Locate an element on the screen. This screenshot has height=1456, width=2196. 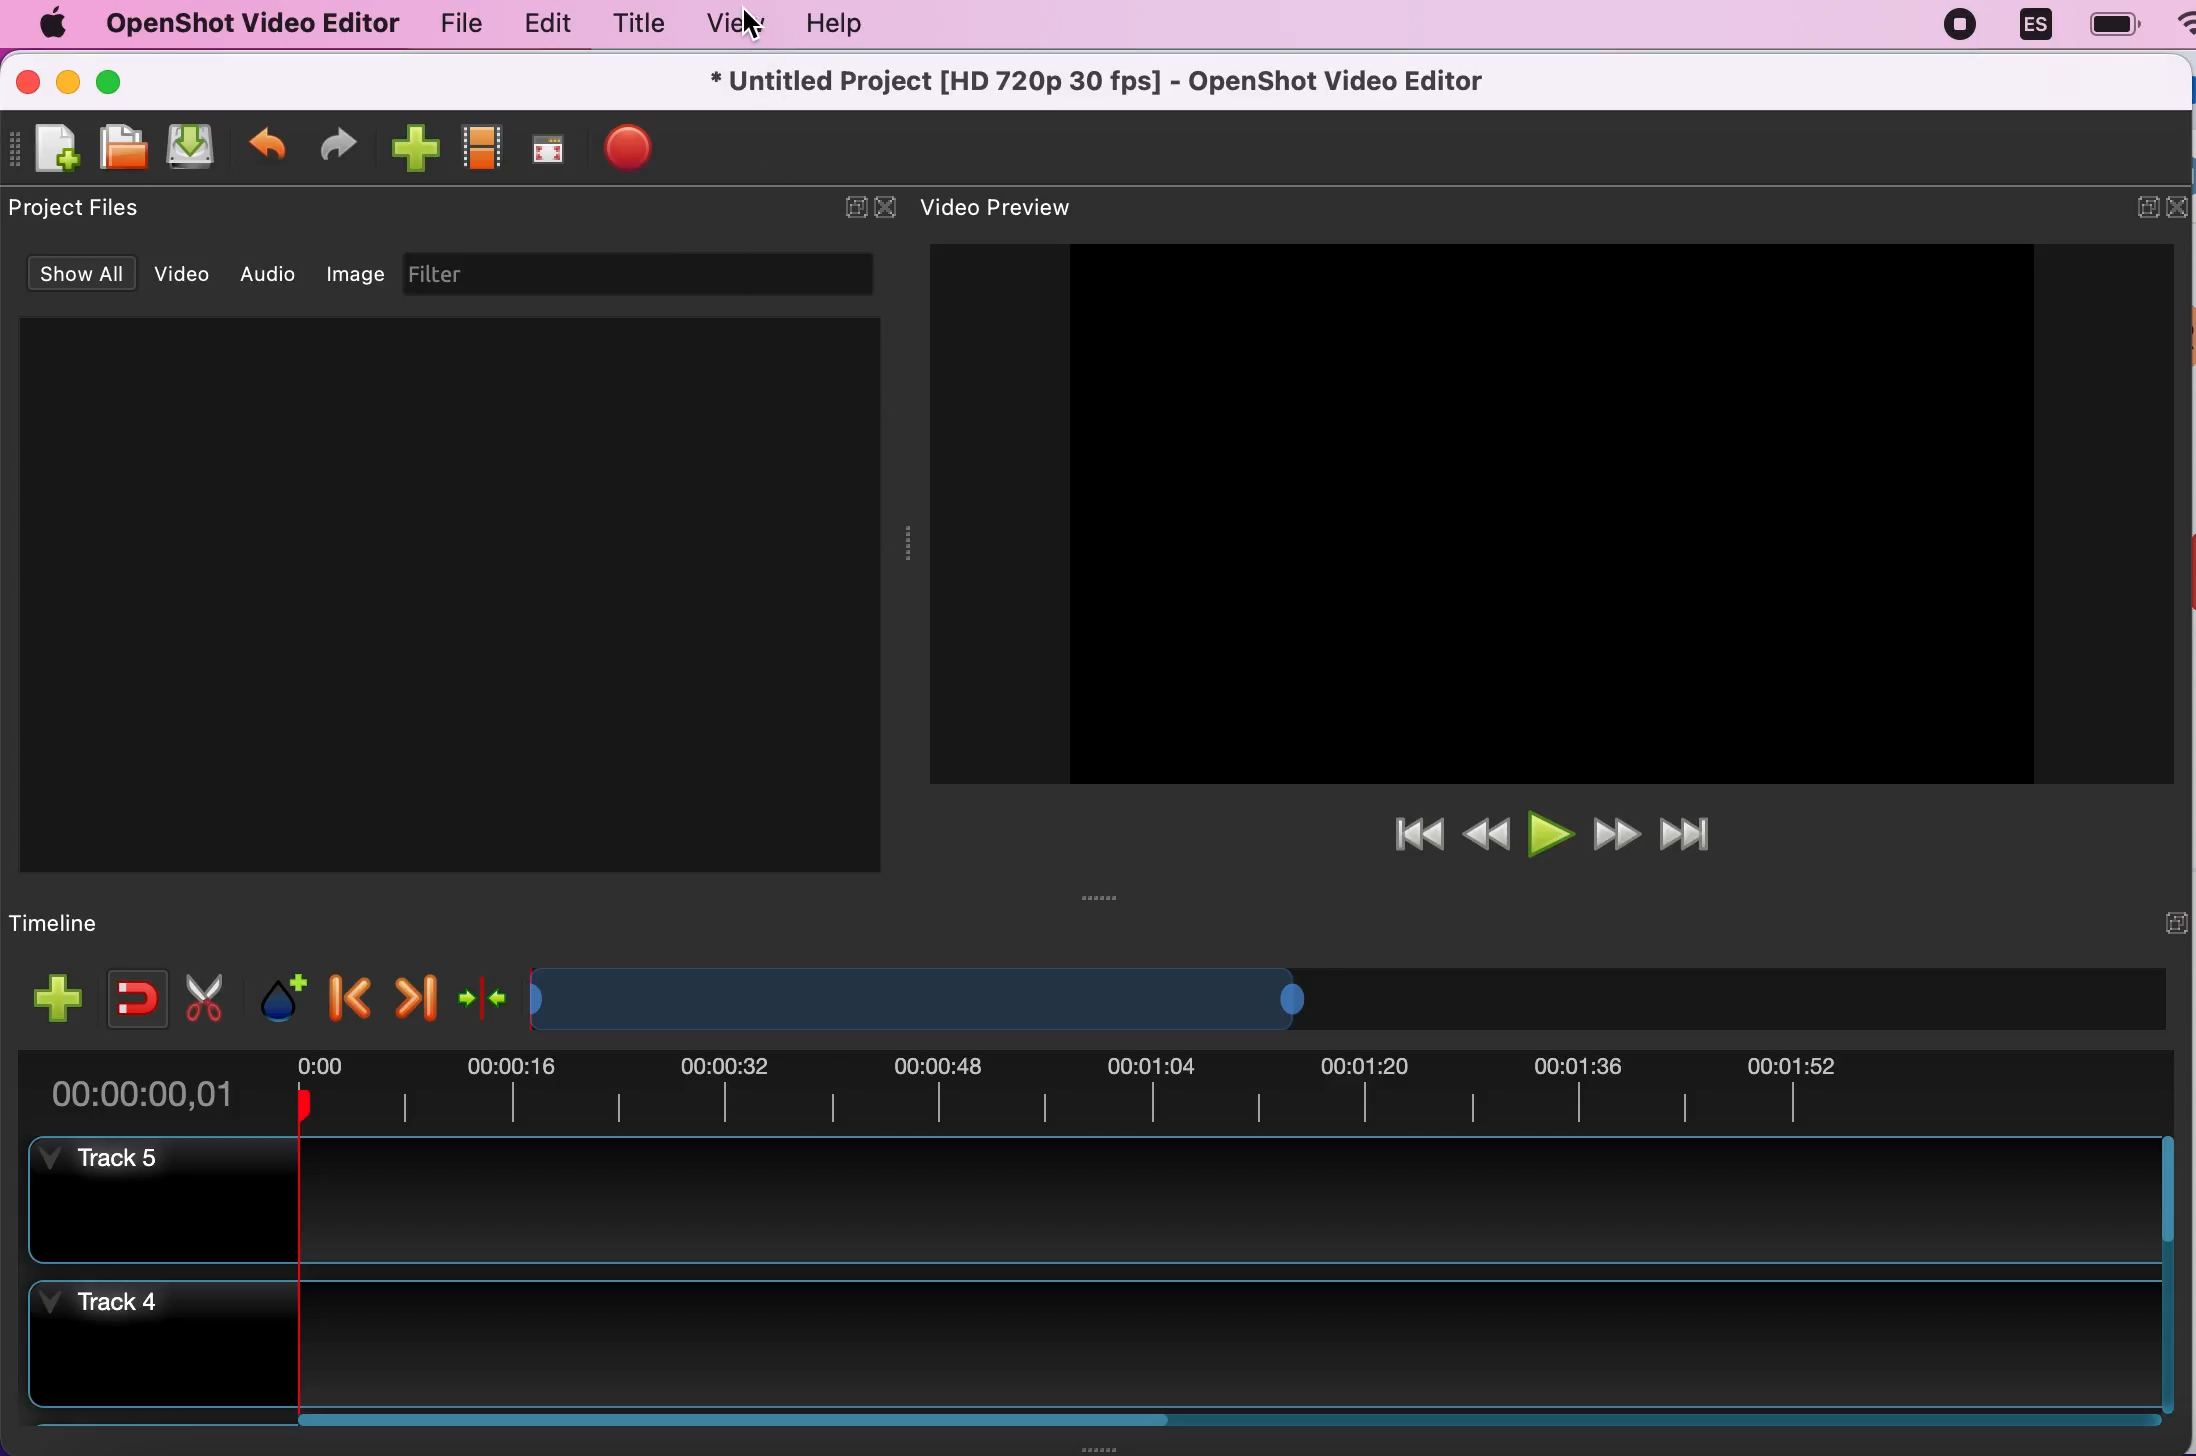
next marker is located at coordinates (412, 993).